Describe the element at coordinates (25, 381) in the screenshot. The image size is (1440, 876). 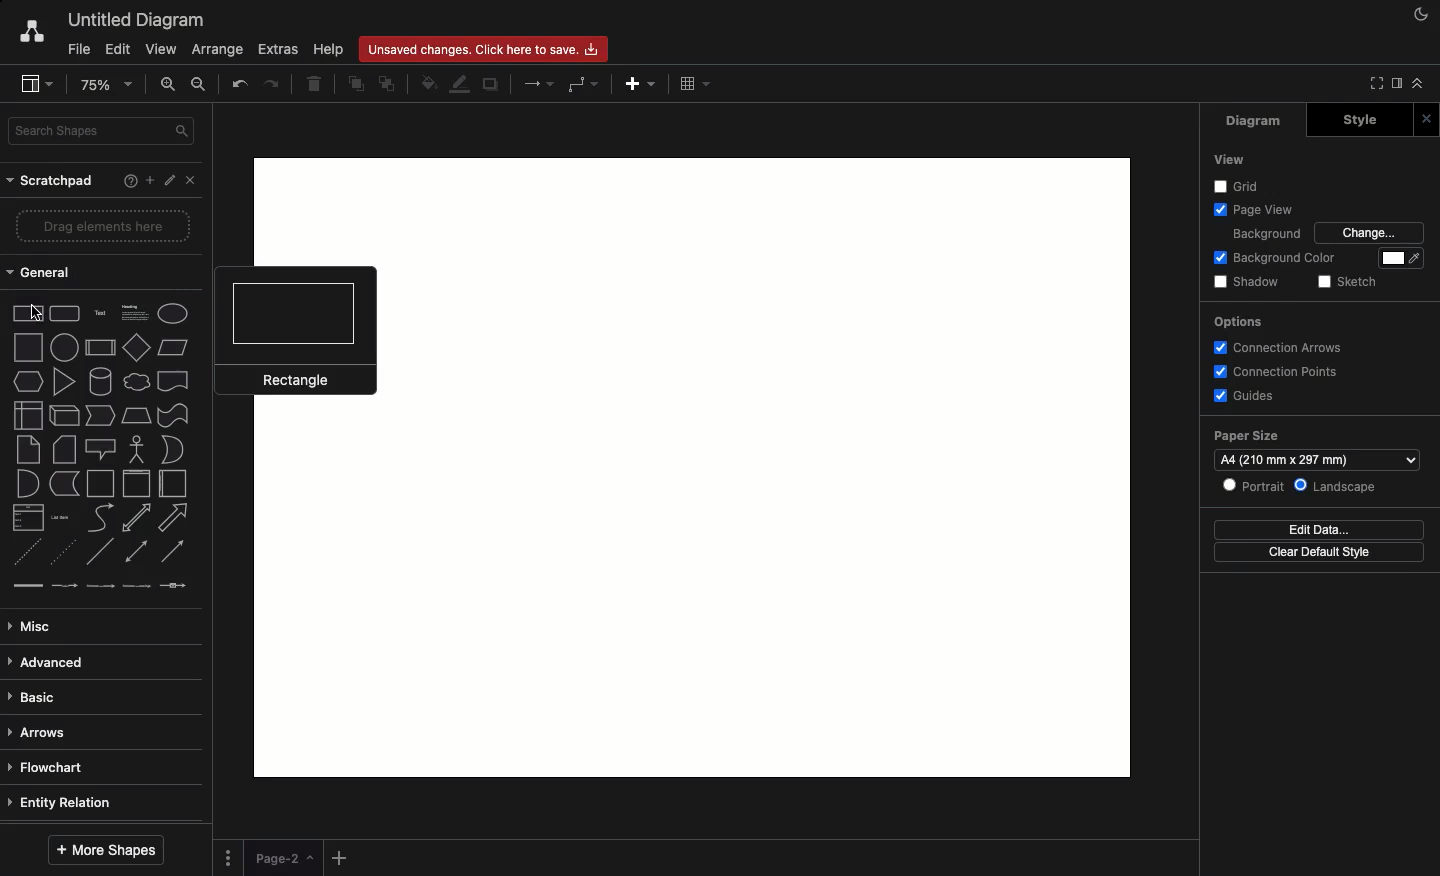
I see `hexagon` at that location.